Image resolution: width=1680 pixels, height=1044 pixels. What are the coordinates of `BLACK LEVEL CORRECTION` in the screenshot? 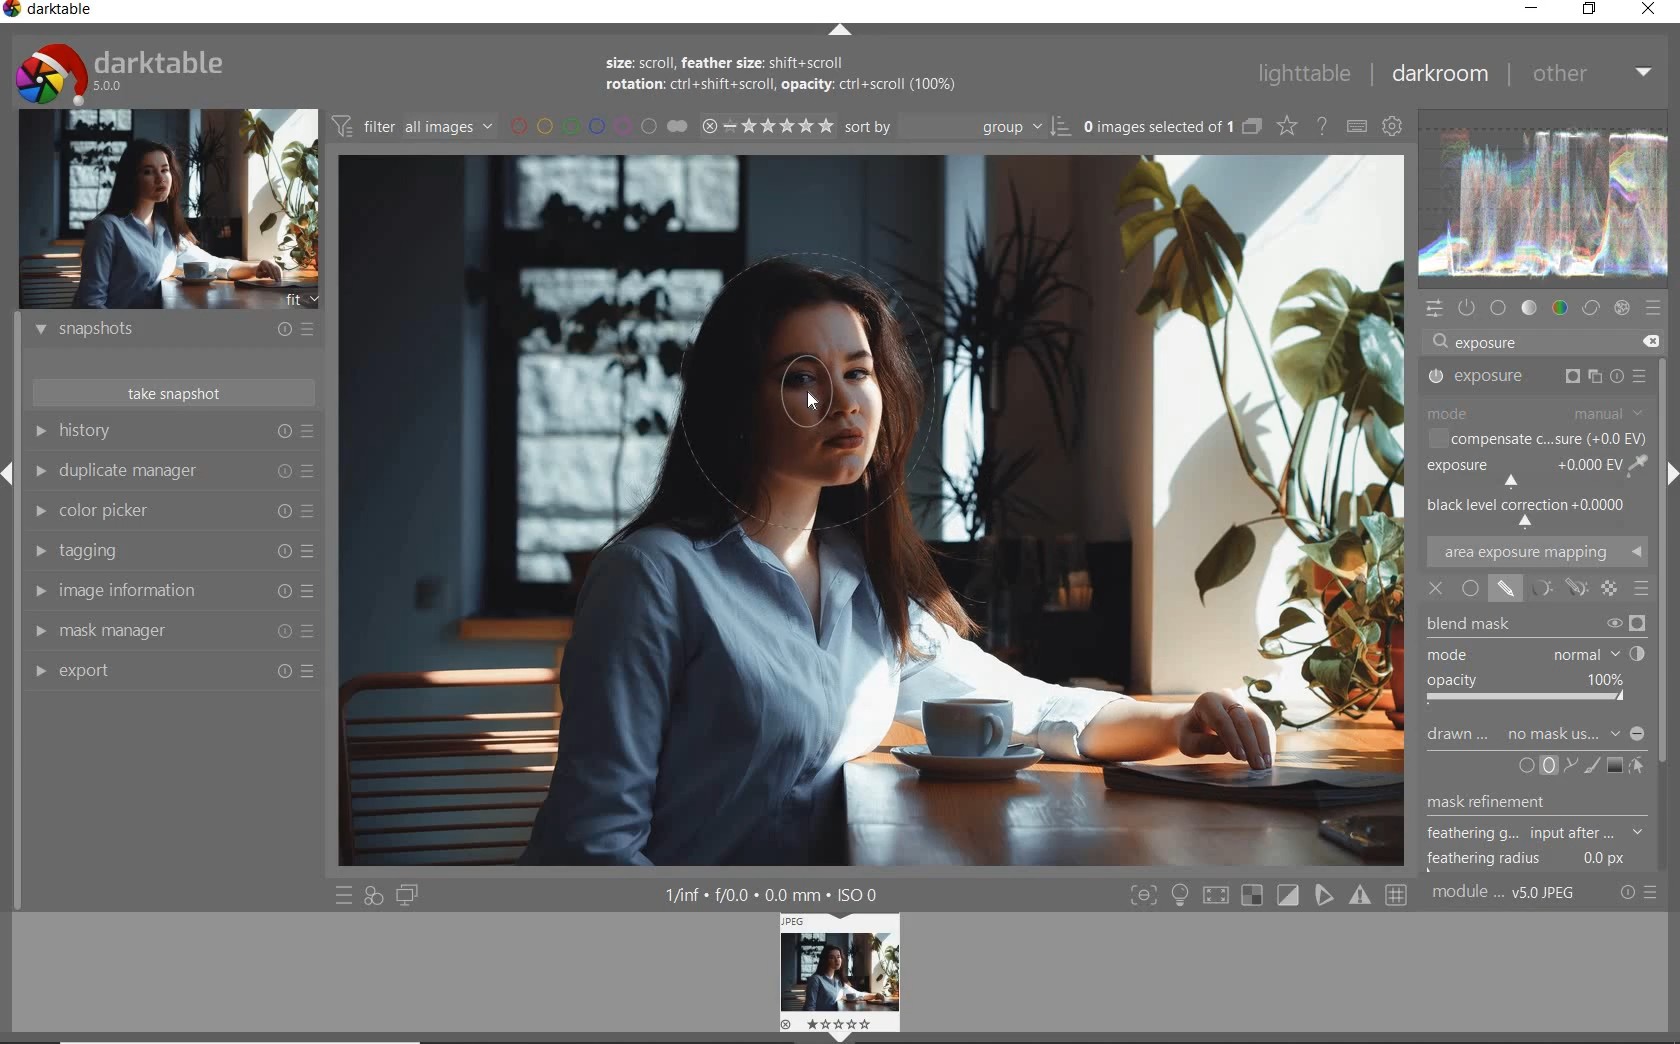 It's located at (1531, 508).